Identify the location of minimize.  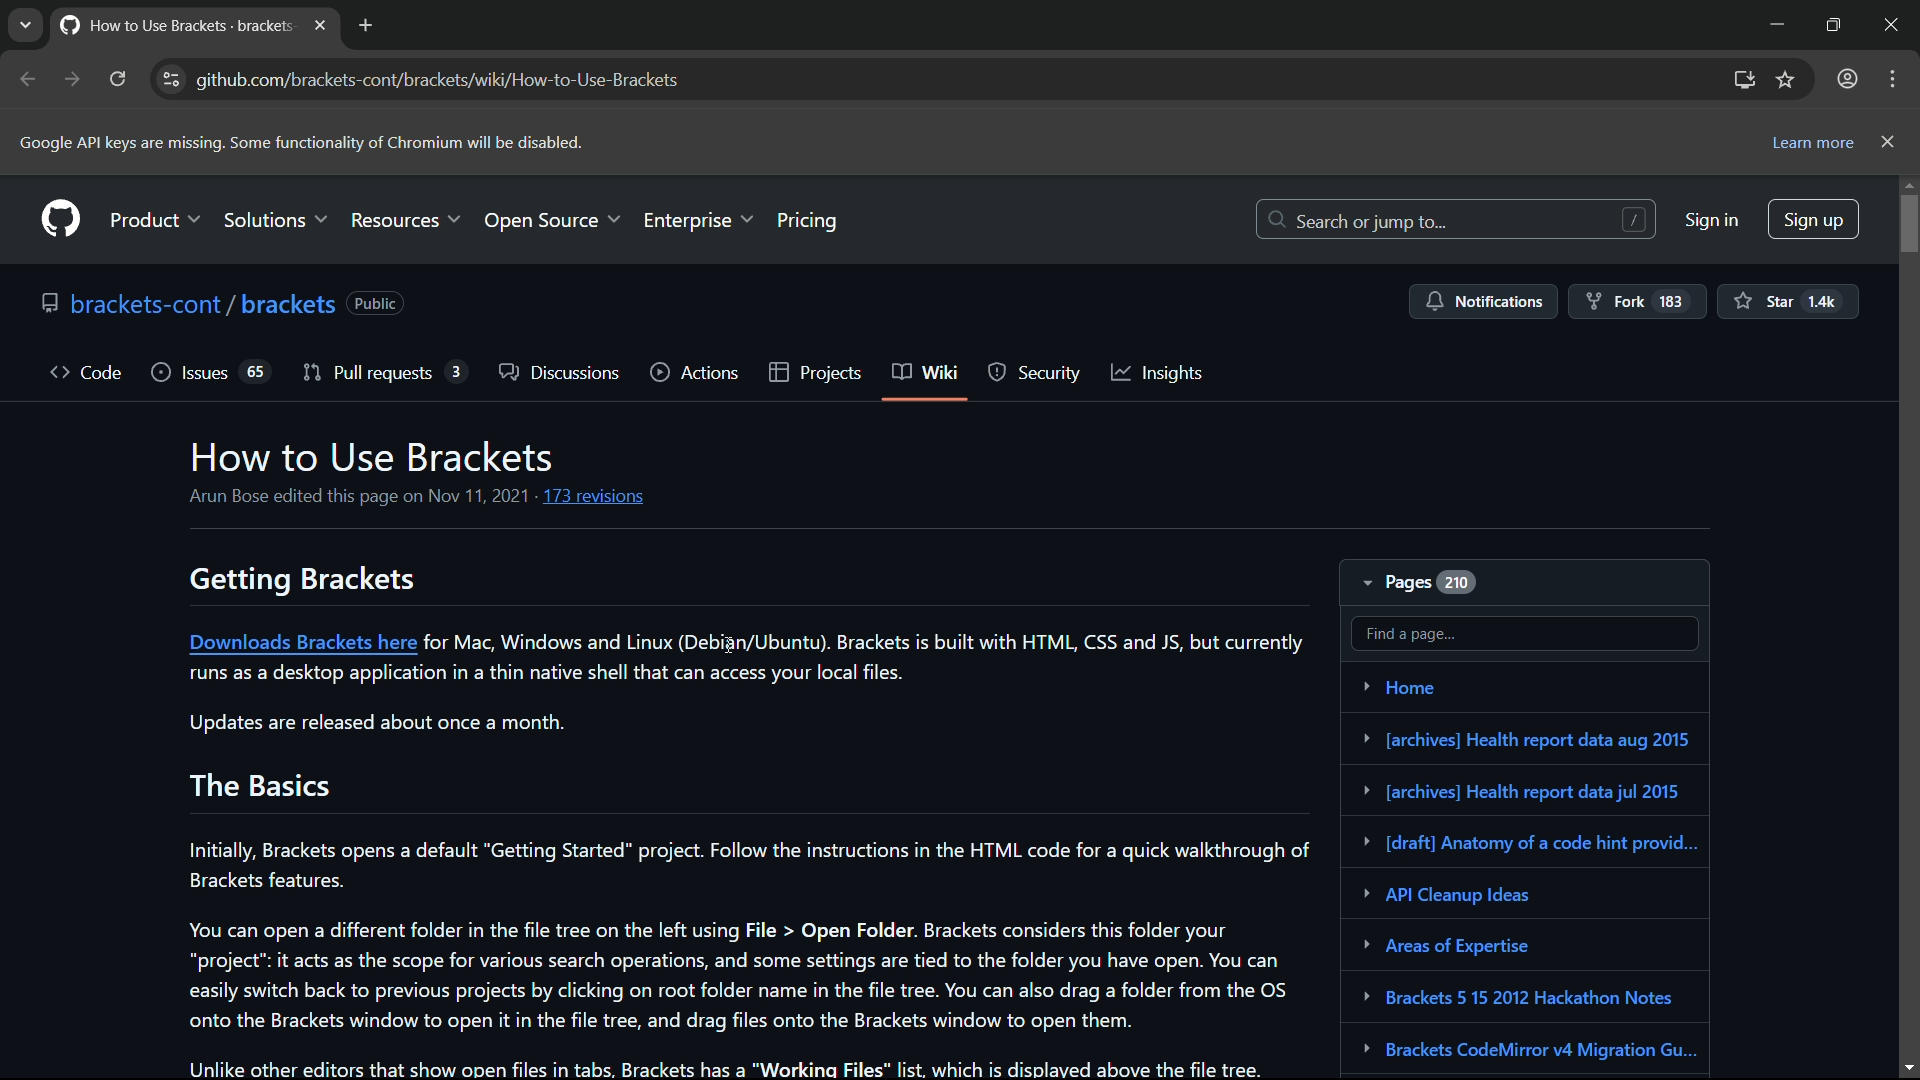
(1772, 23).